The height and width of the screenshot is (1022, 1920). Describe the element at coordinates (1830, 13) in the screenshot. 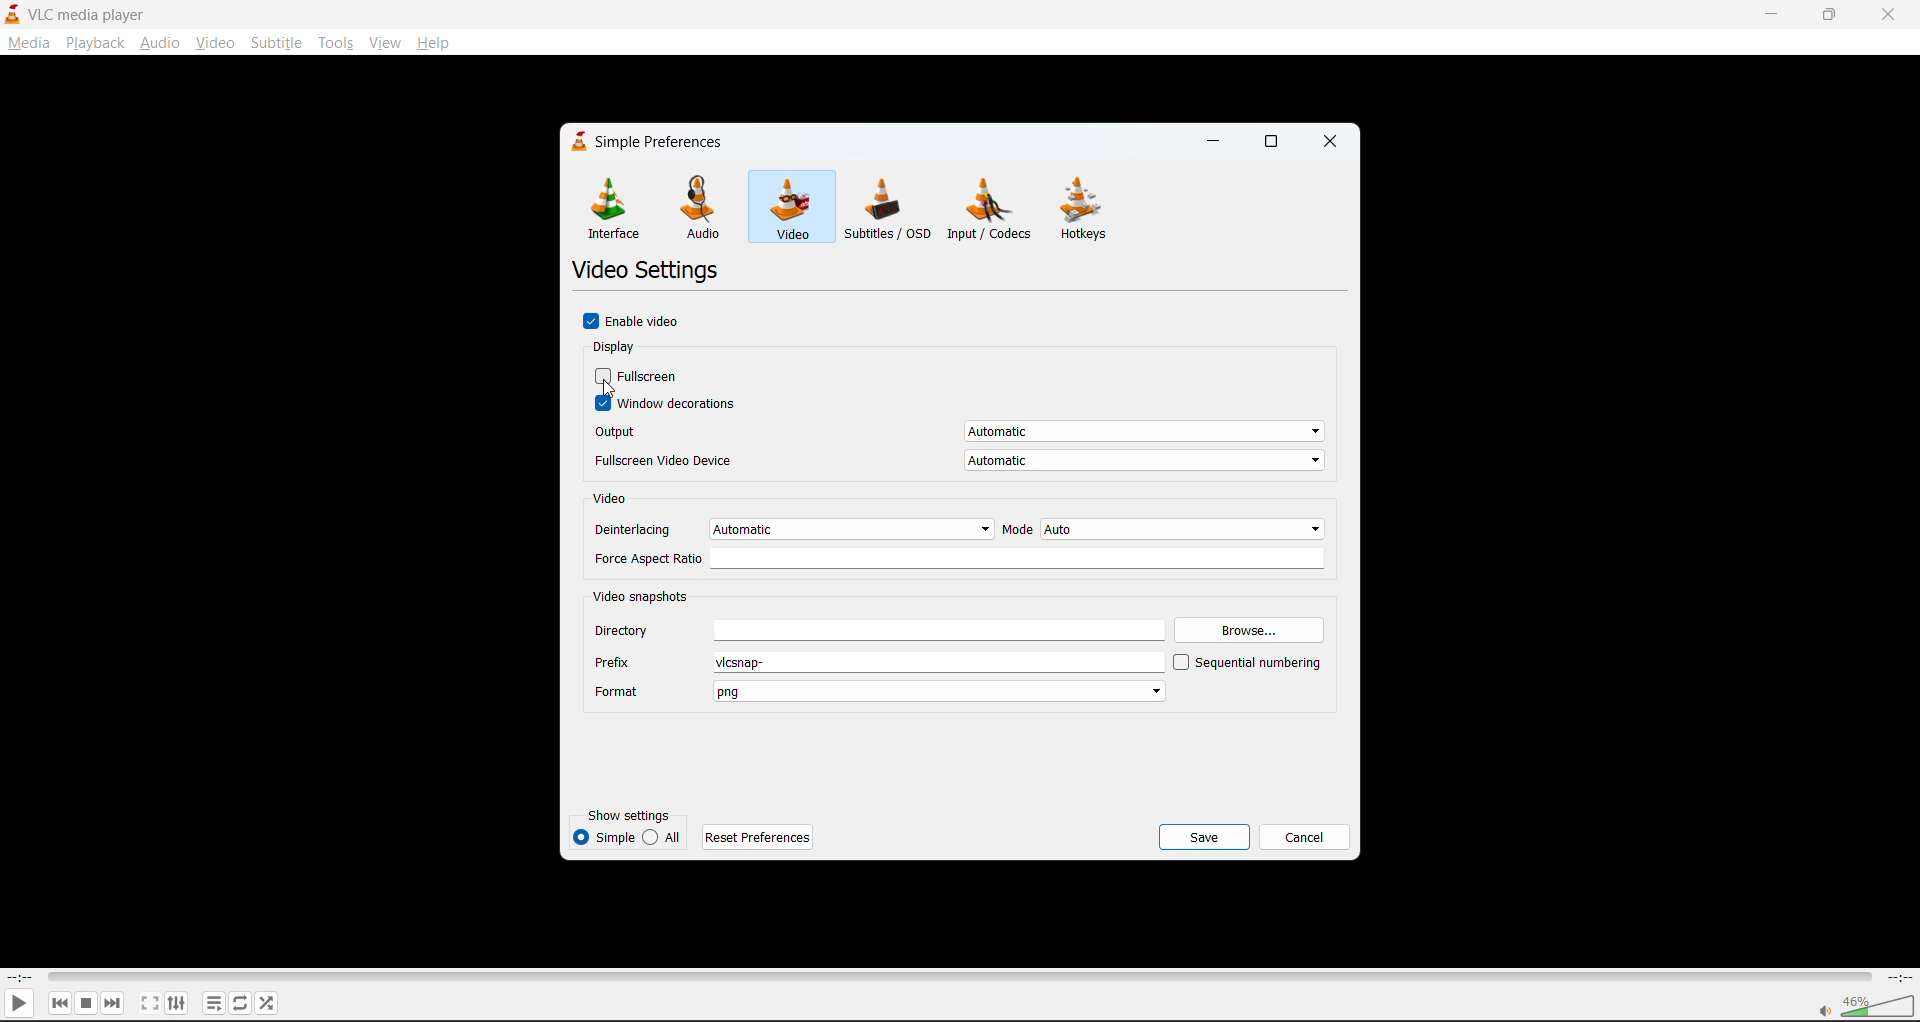

I see `maximize` at that location.